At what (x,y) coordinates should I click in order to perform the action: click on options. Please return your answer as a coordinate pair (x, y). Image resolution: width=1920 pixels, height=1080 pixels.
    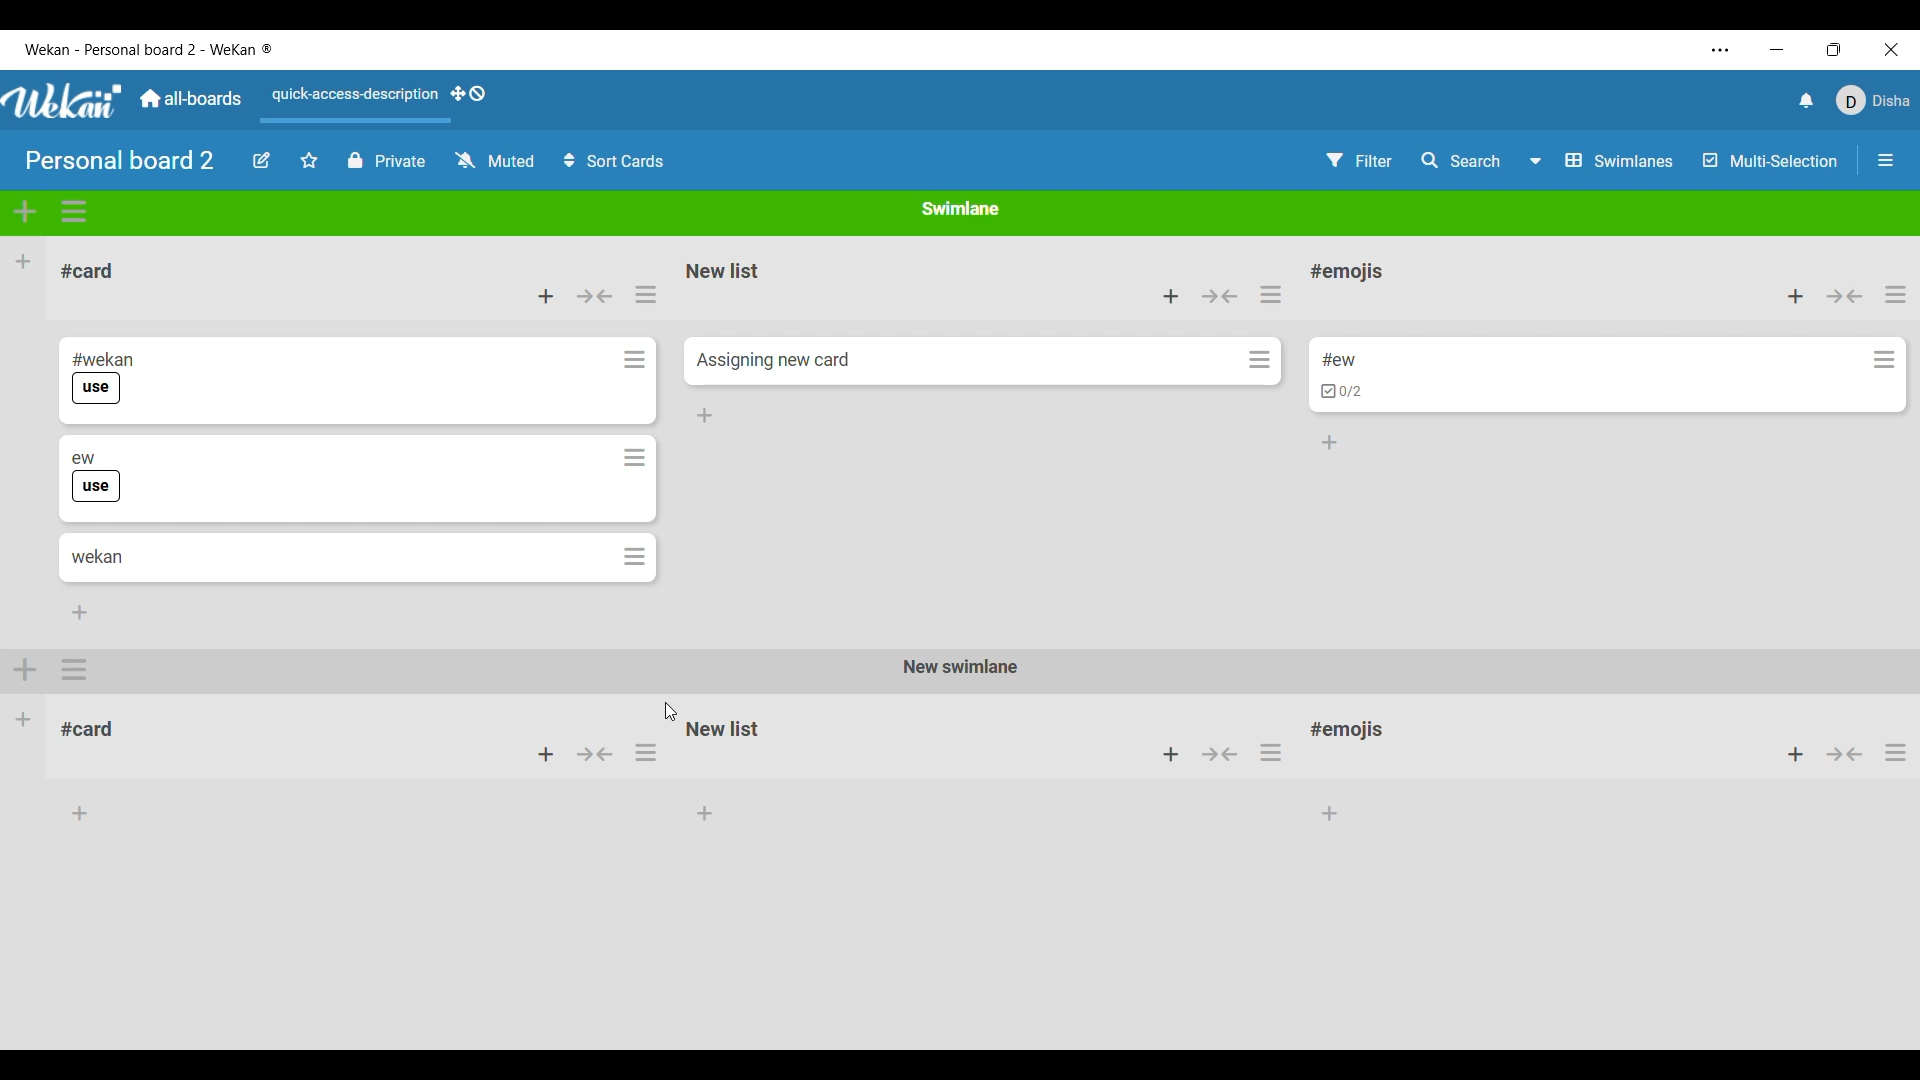
    Looking at the image, I should click on (645, 753).